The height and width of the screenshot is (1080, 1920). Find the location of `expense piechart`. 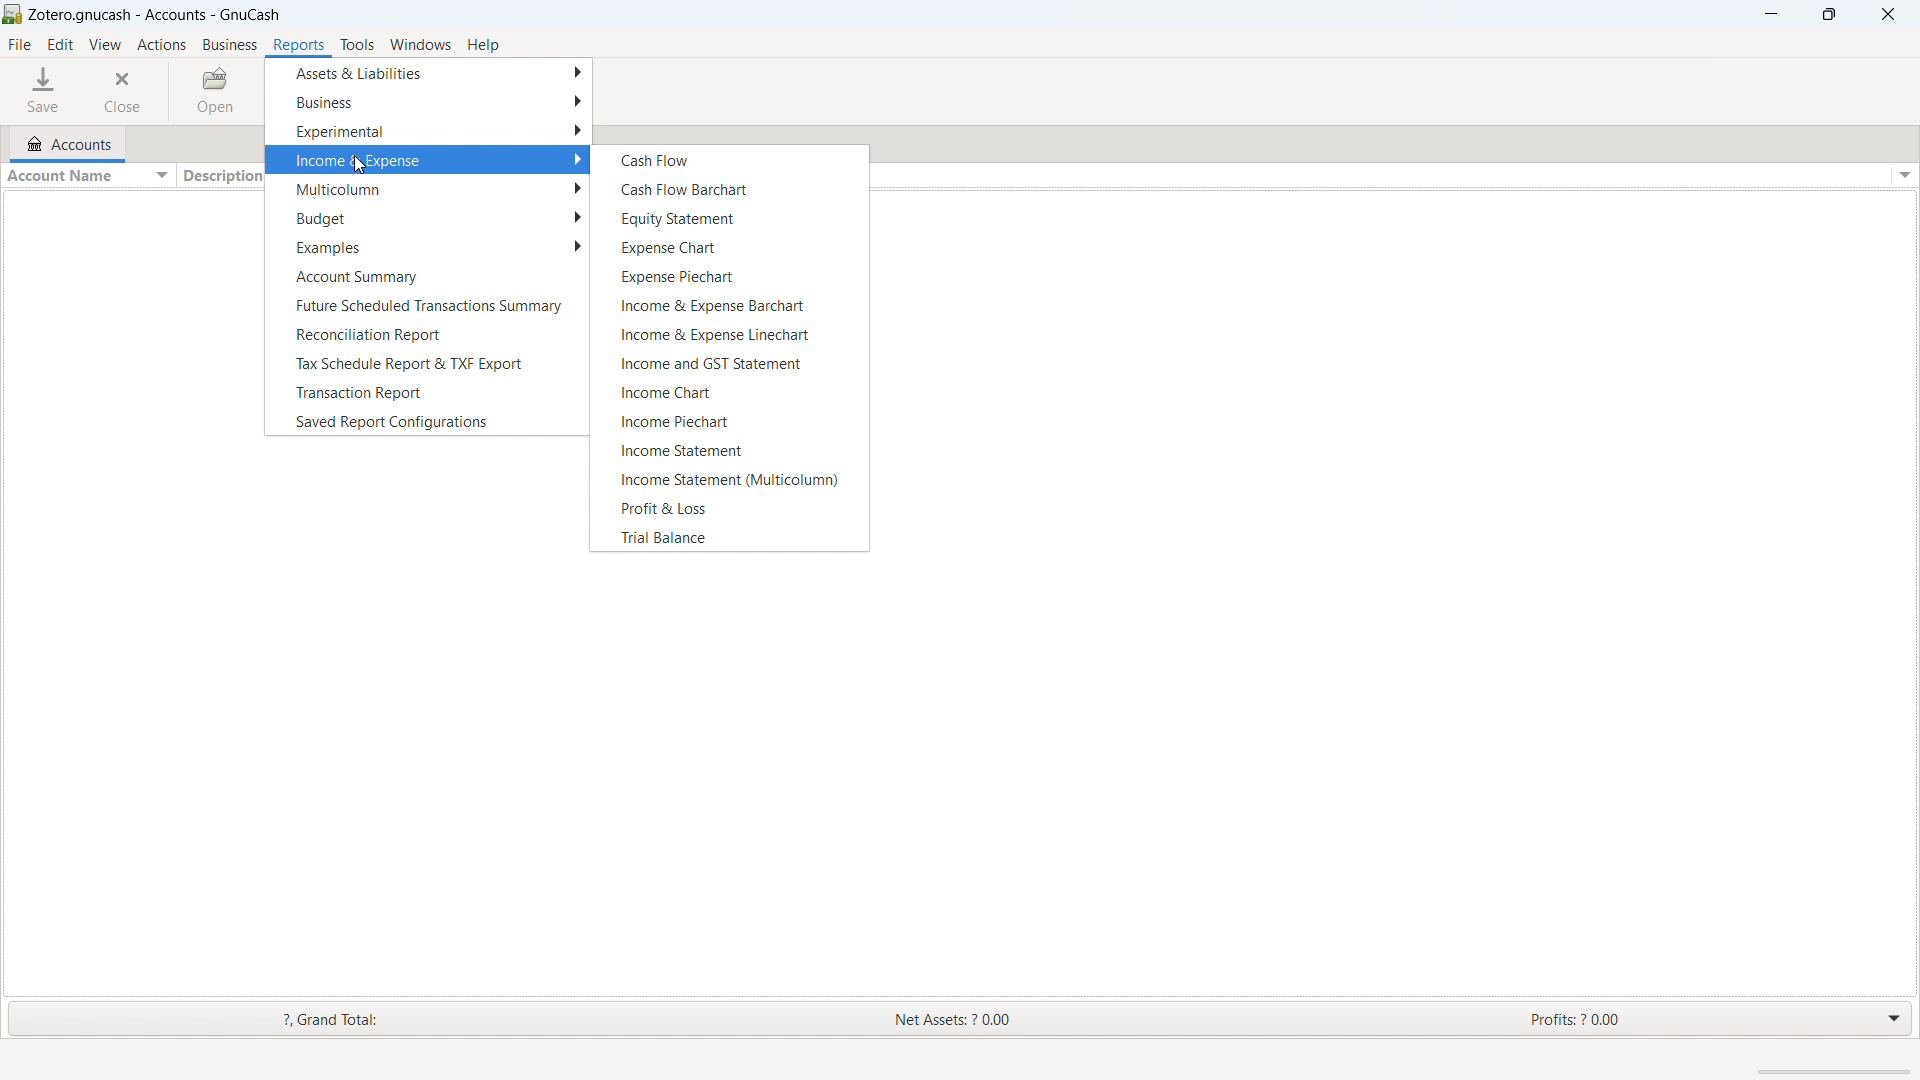

expense piechart is located at coordinates (729, 274).